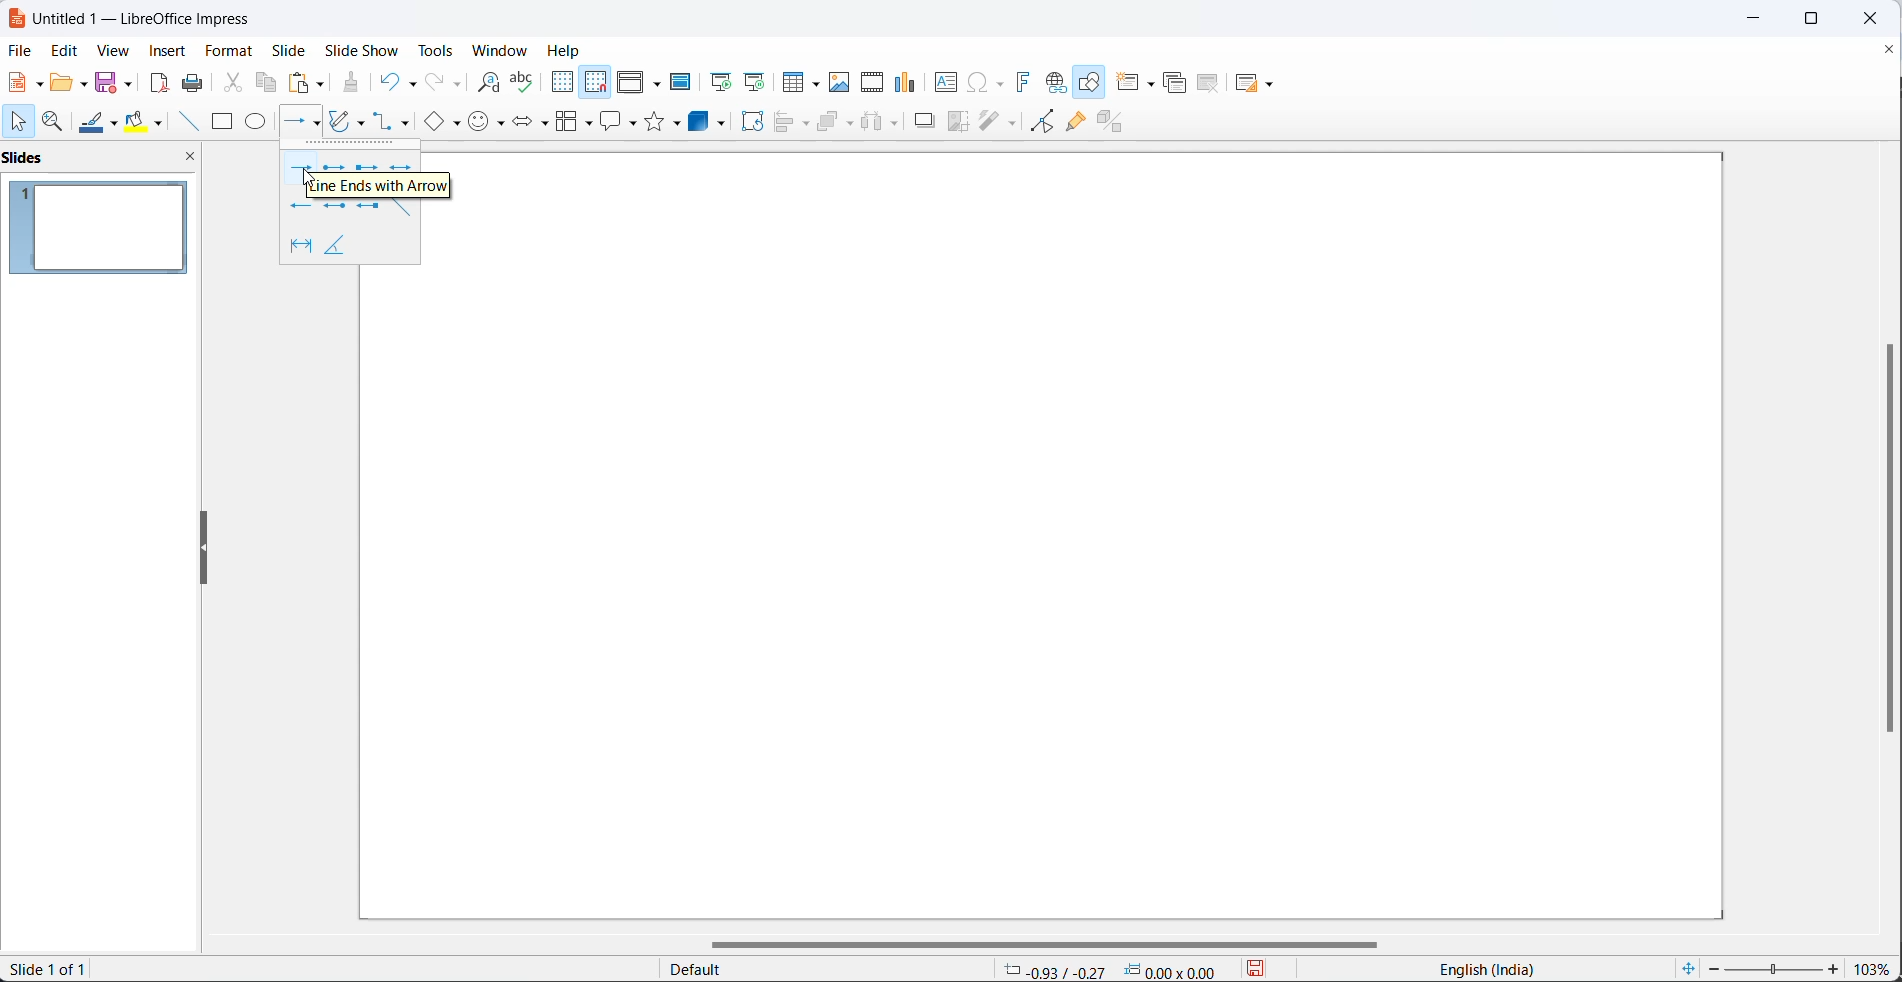  I want to click on print, so click(193, 81).